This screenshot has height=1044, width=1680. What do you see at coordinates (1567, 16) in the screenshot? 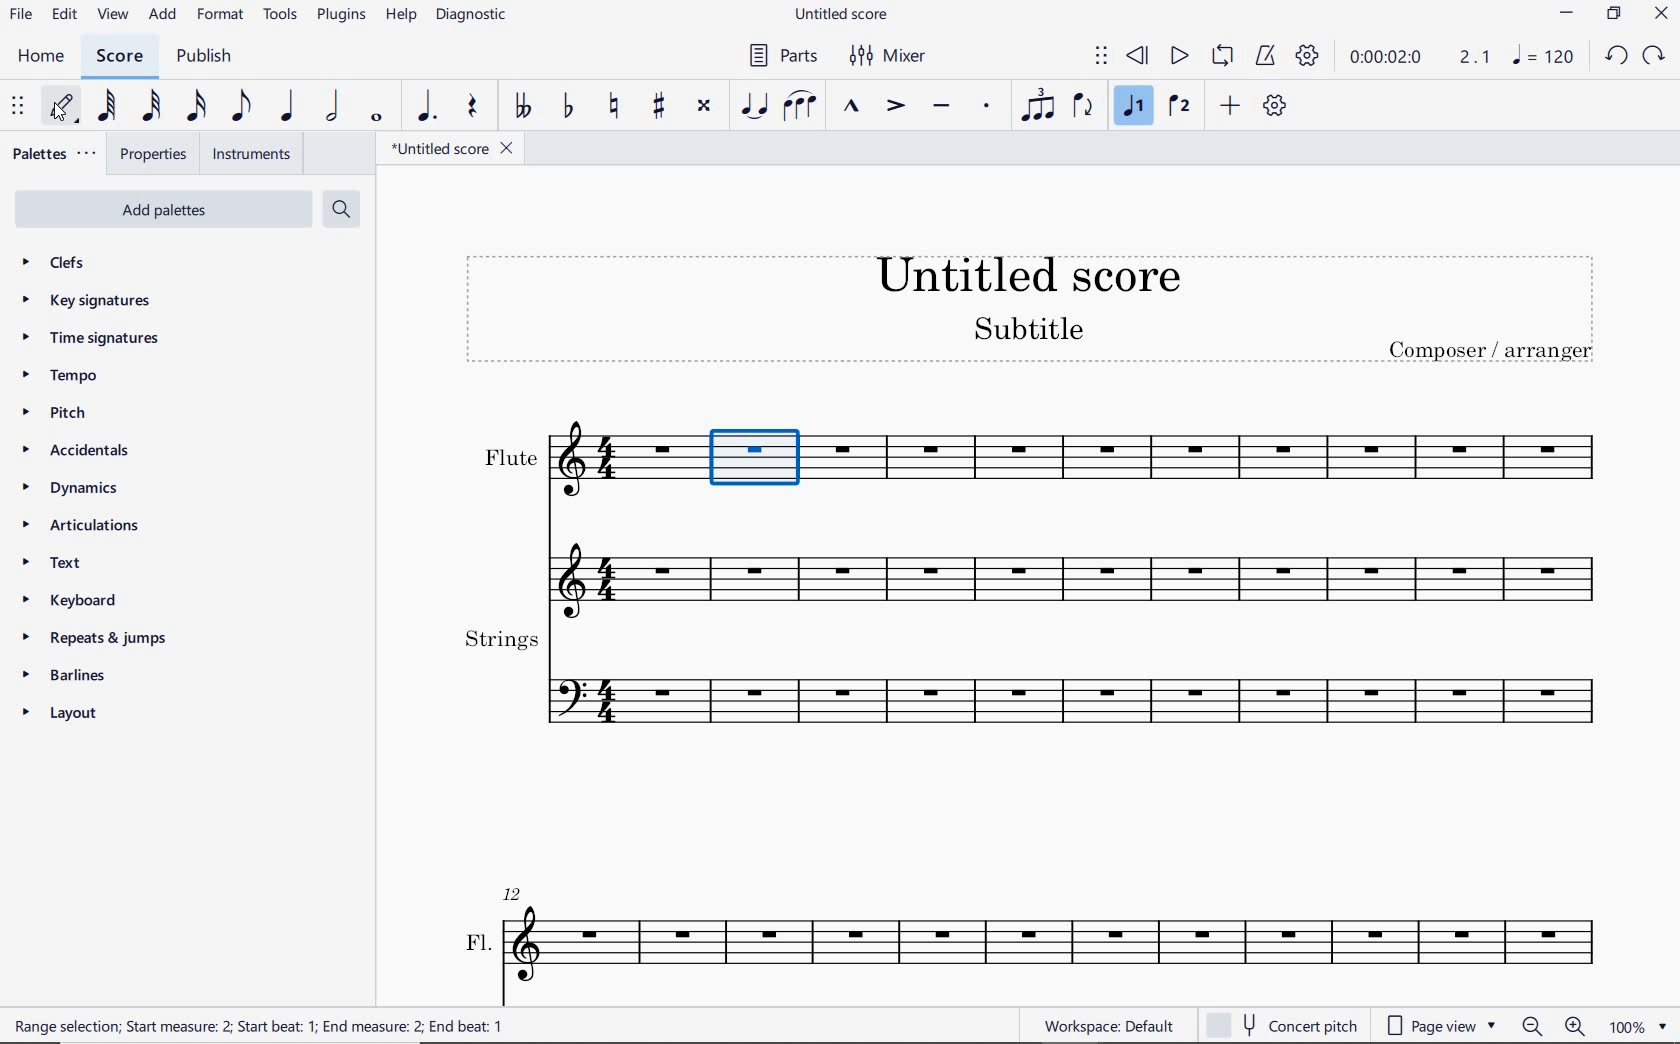
I see `minimize` at bounding box center [1567, 16].